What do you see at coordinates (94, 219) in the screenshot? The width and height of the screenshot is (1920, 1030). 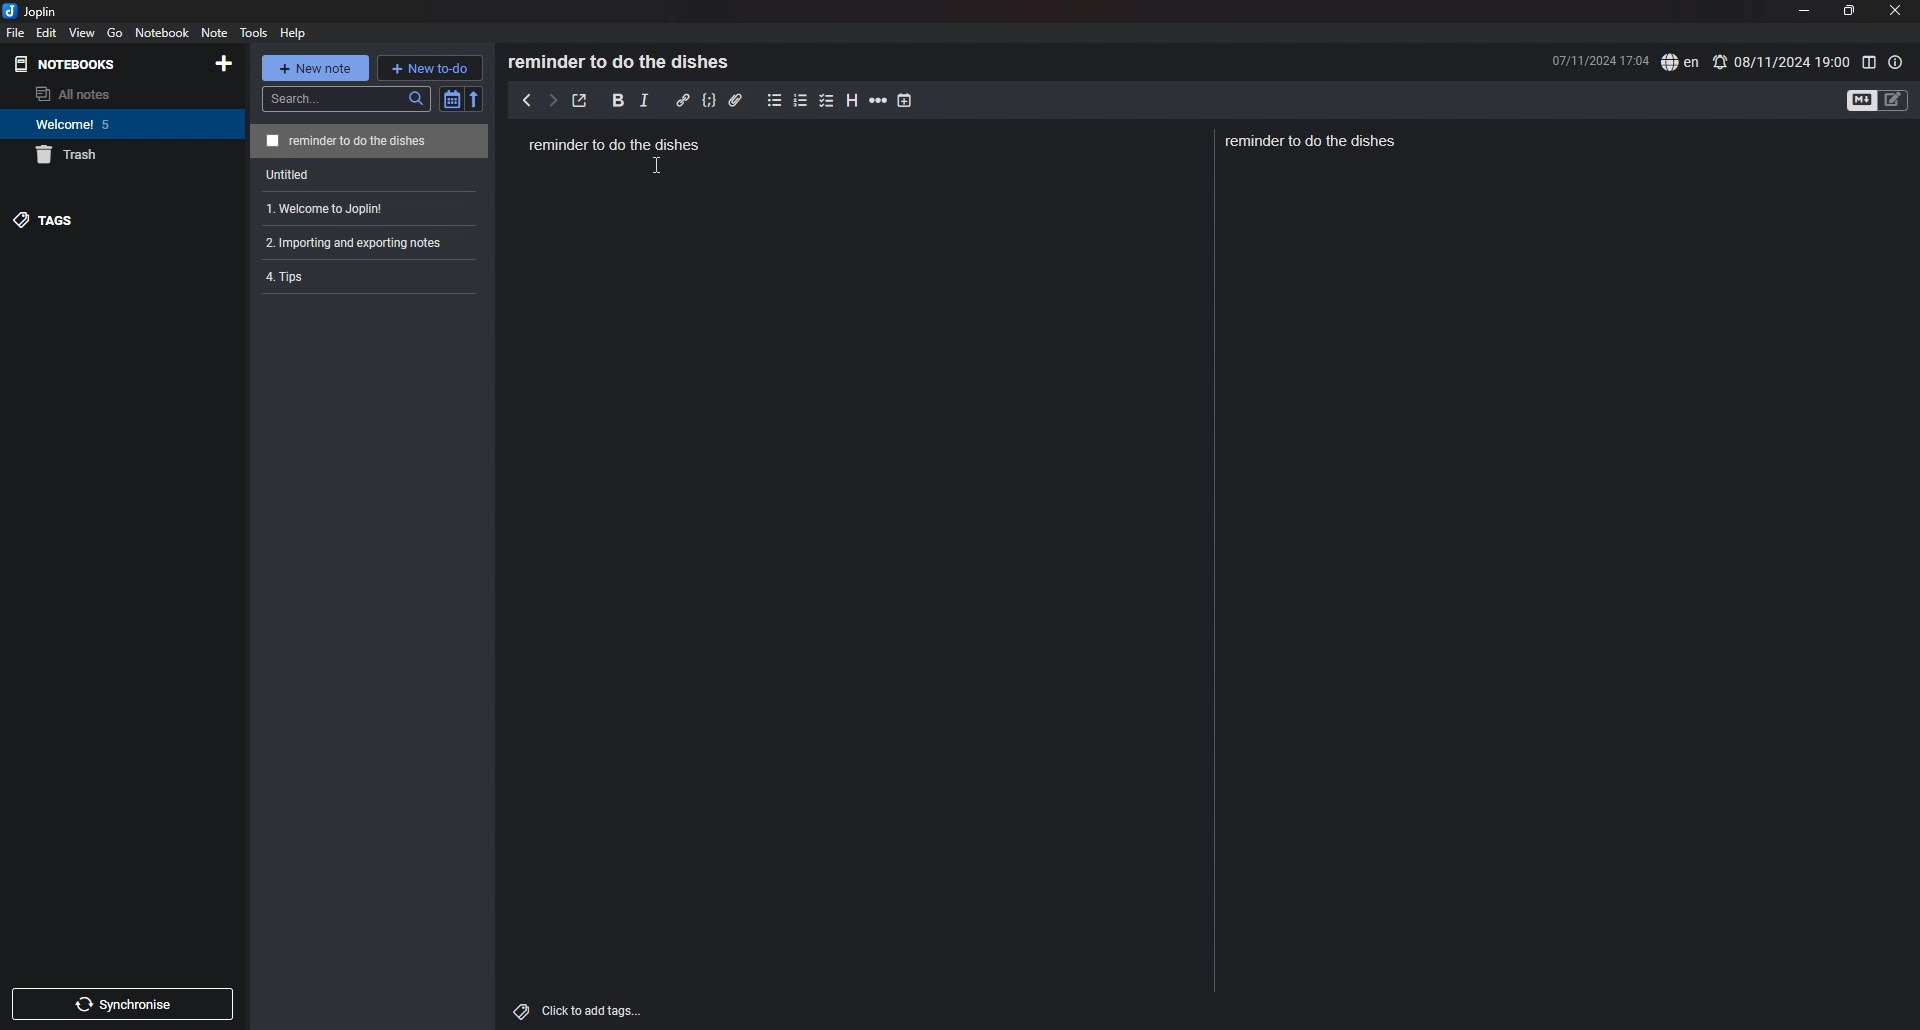 I see `tags` at bounding box center [94, 219].